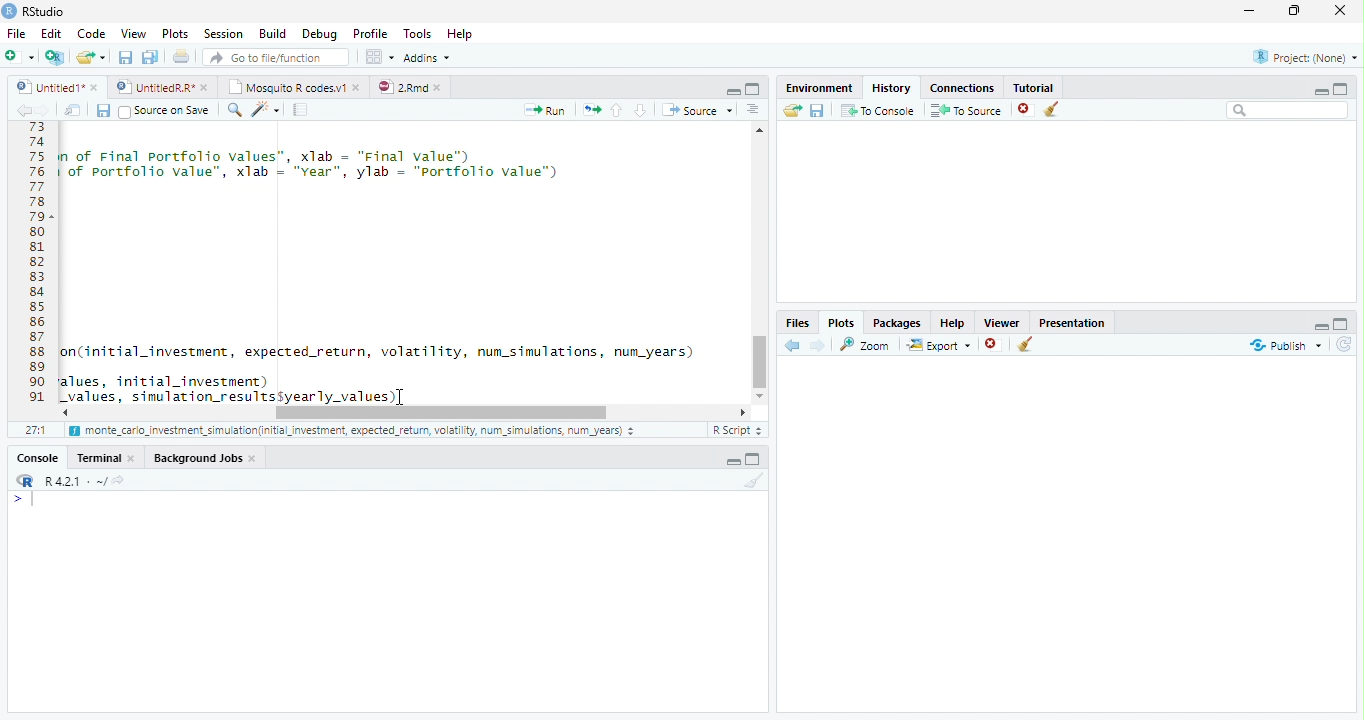 Image resolution: width=1364 pixels, height=720 pixels. What do you see at coordinates (995, 345) in the screenshot?
I see `Remove selected` at bounding box center [995, 345].